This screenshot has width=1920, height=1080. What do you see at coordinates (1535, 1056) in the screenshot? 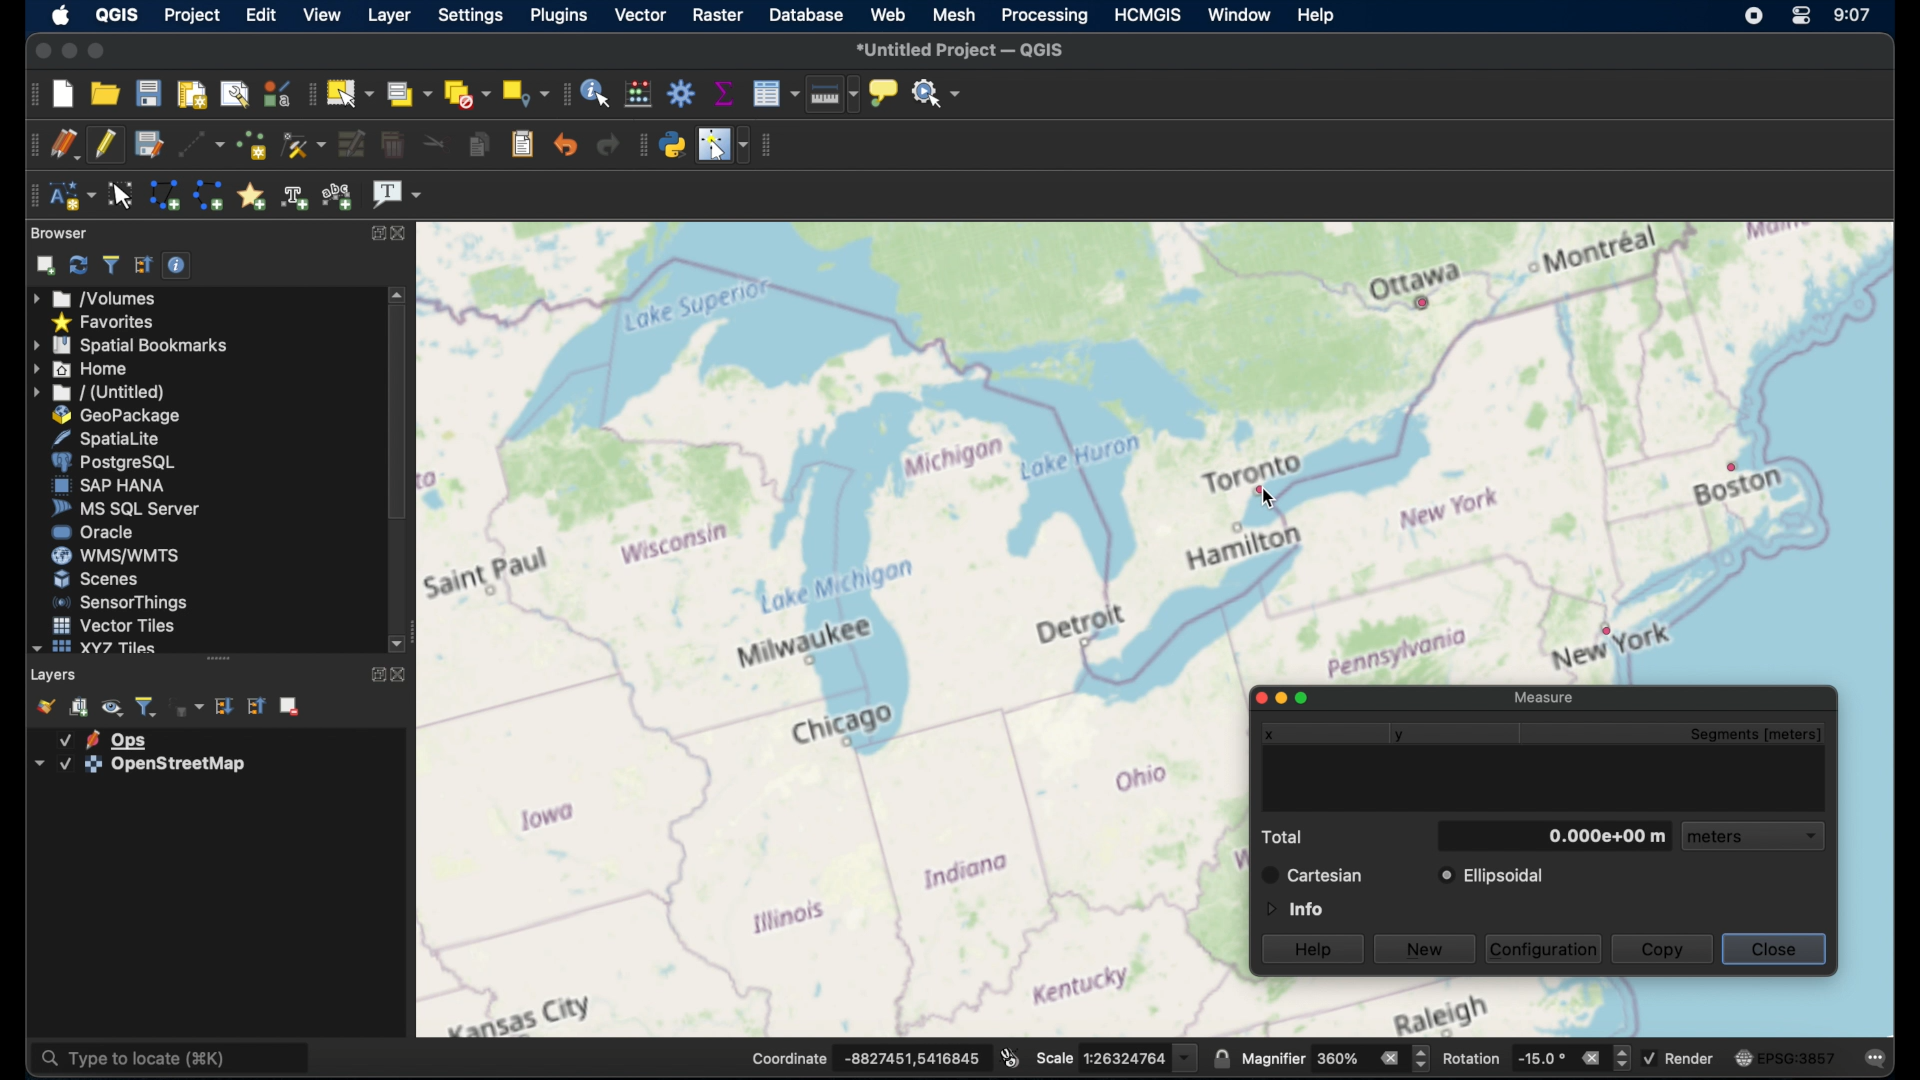
I see `rotation` at bounding box center [1535, 1056].